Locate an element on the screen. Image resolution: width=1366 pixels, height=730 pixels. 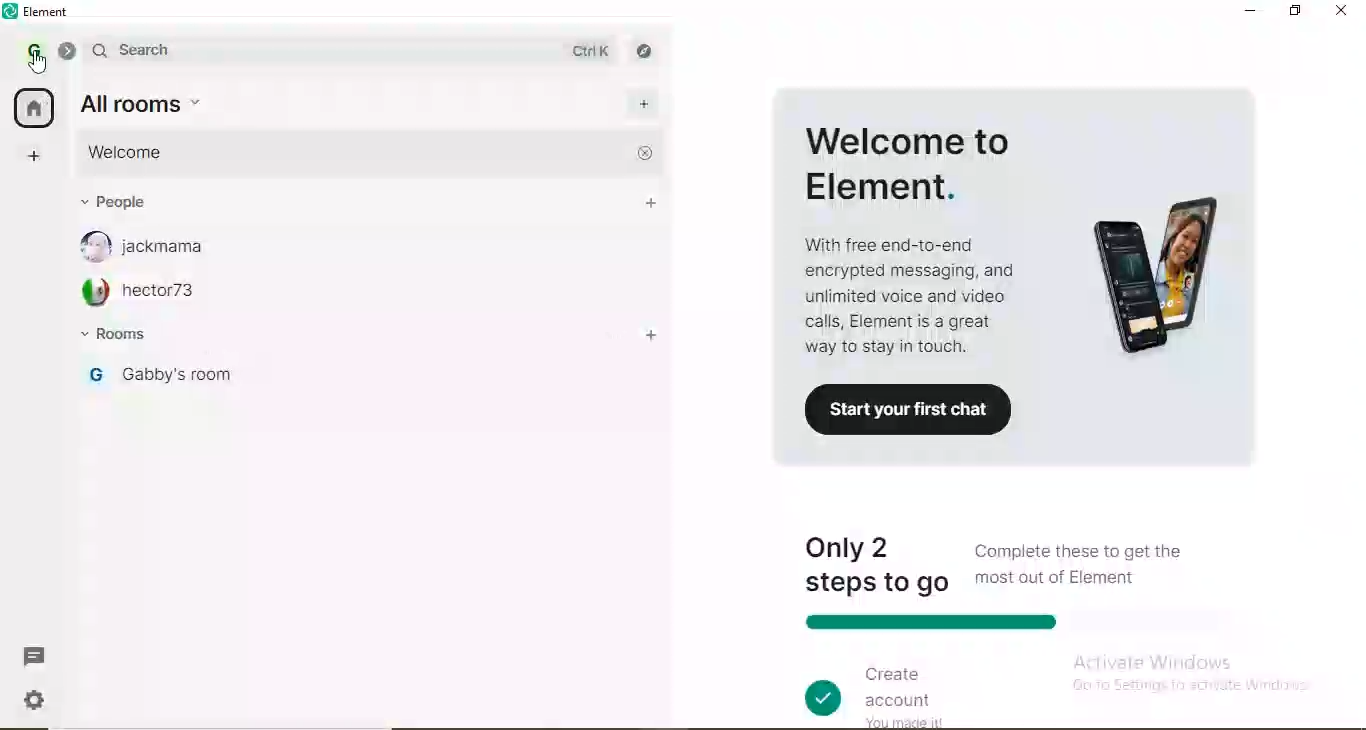
profile image is located at coordinates (94, 246).